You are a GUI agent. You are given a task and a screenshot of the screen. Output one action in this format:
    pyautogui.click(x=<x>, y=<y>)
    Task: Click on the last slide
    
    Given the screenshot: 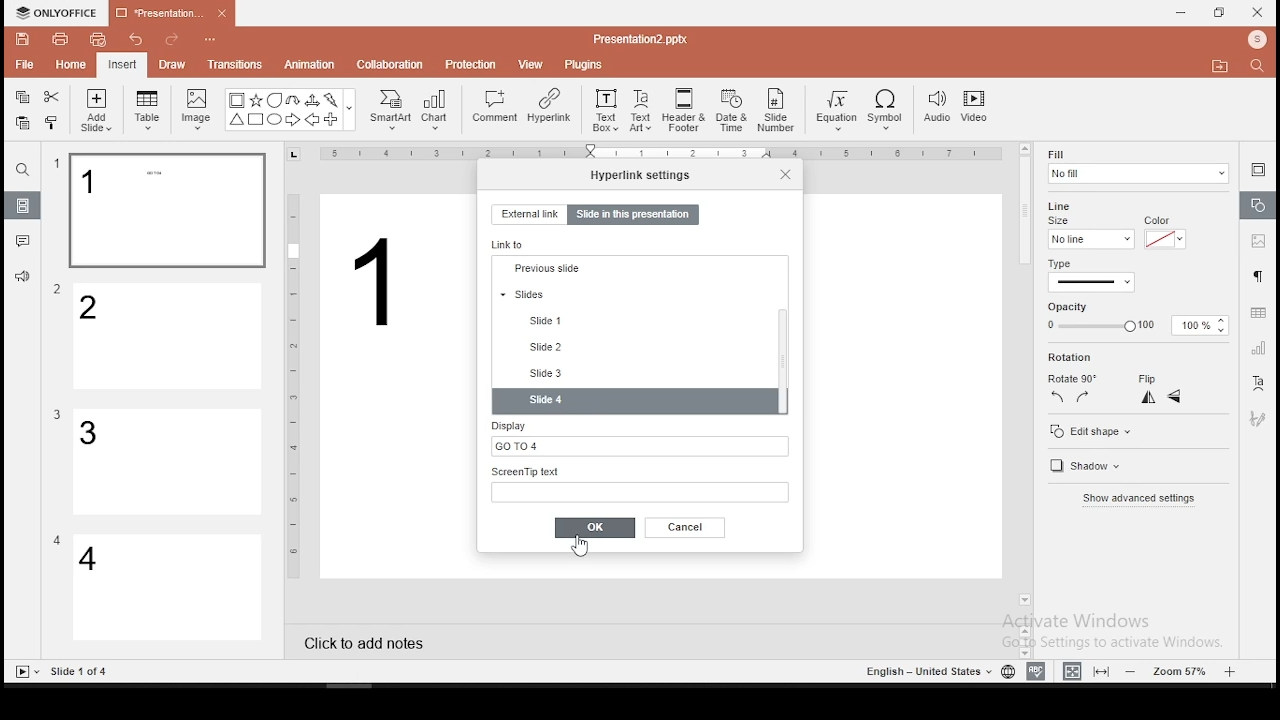 What is the action you would take?
    pyautogui.click(x=634, y=294)
    